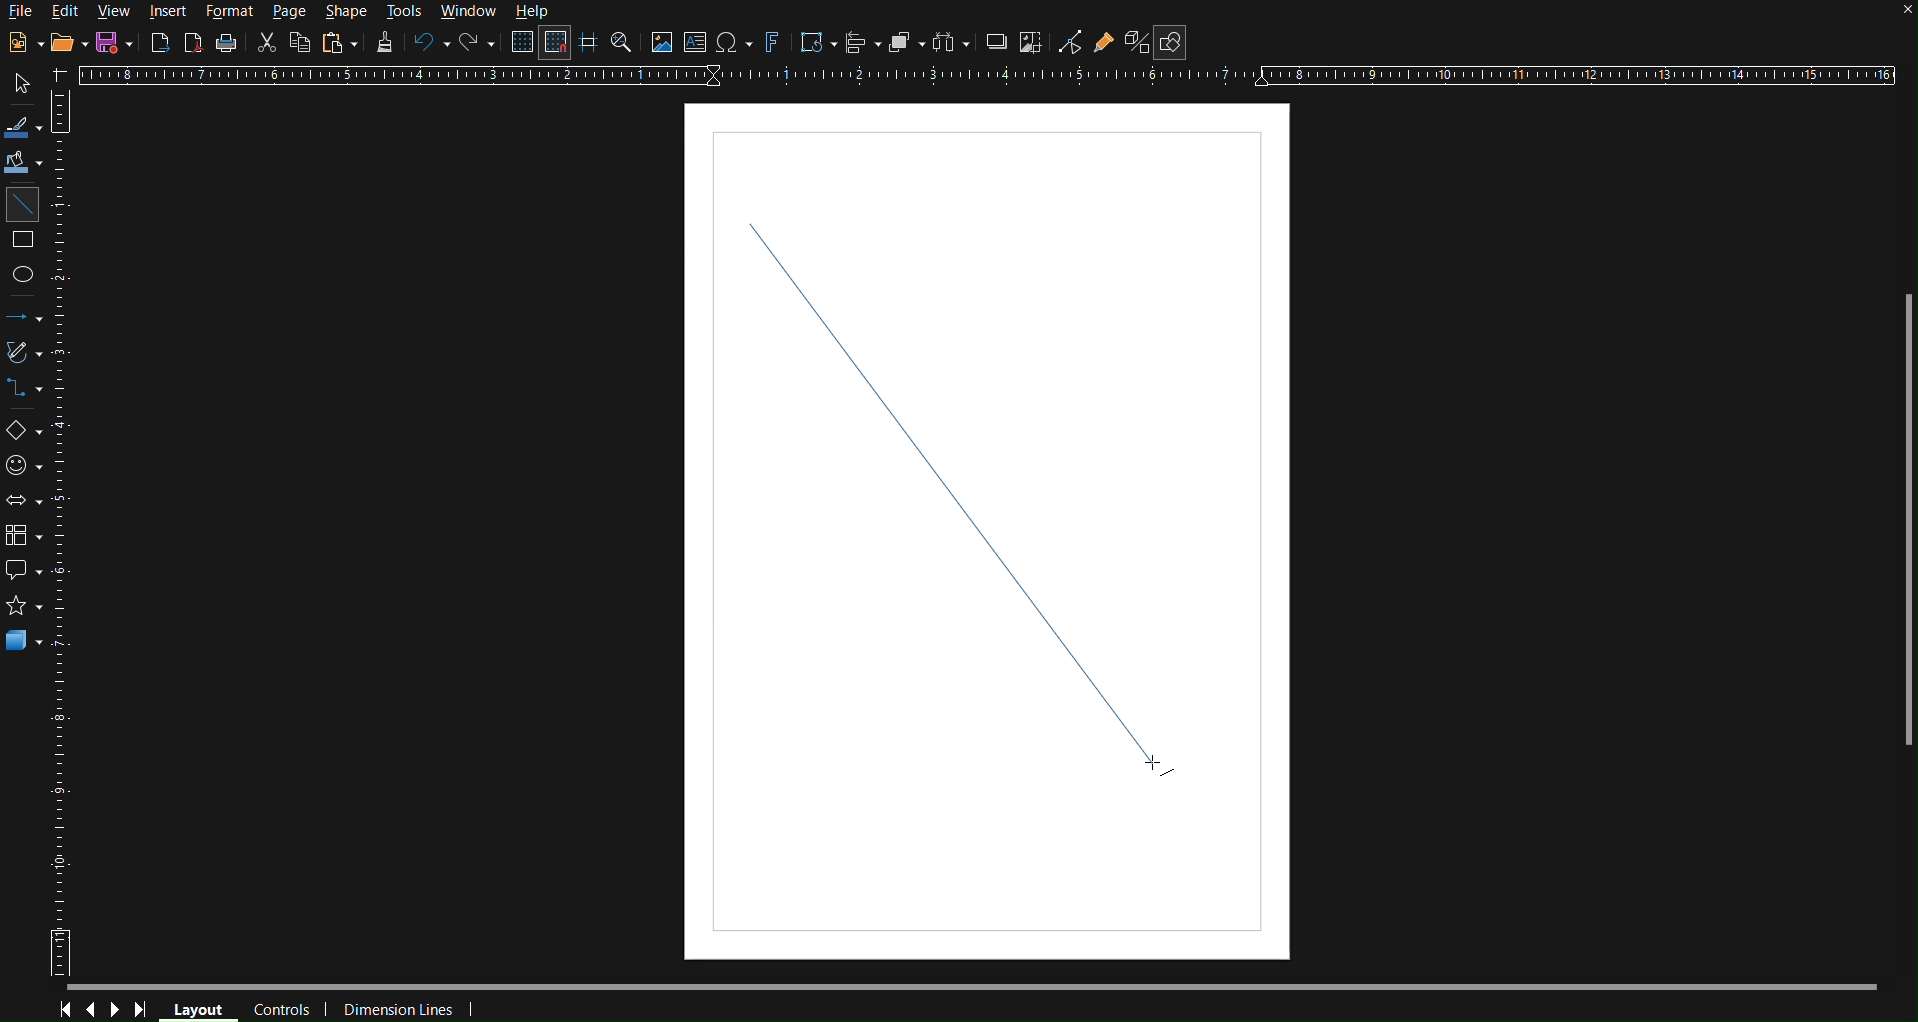  Describe the element at coordinates (64, 1009) in the screenshot. I see `First` at that location.